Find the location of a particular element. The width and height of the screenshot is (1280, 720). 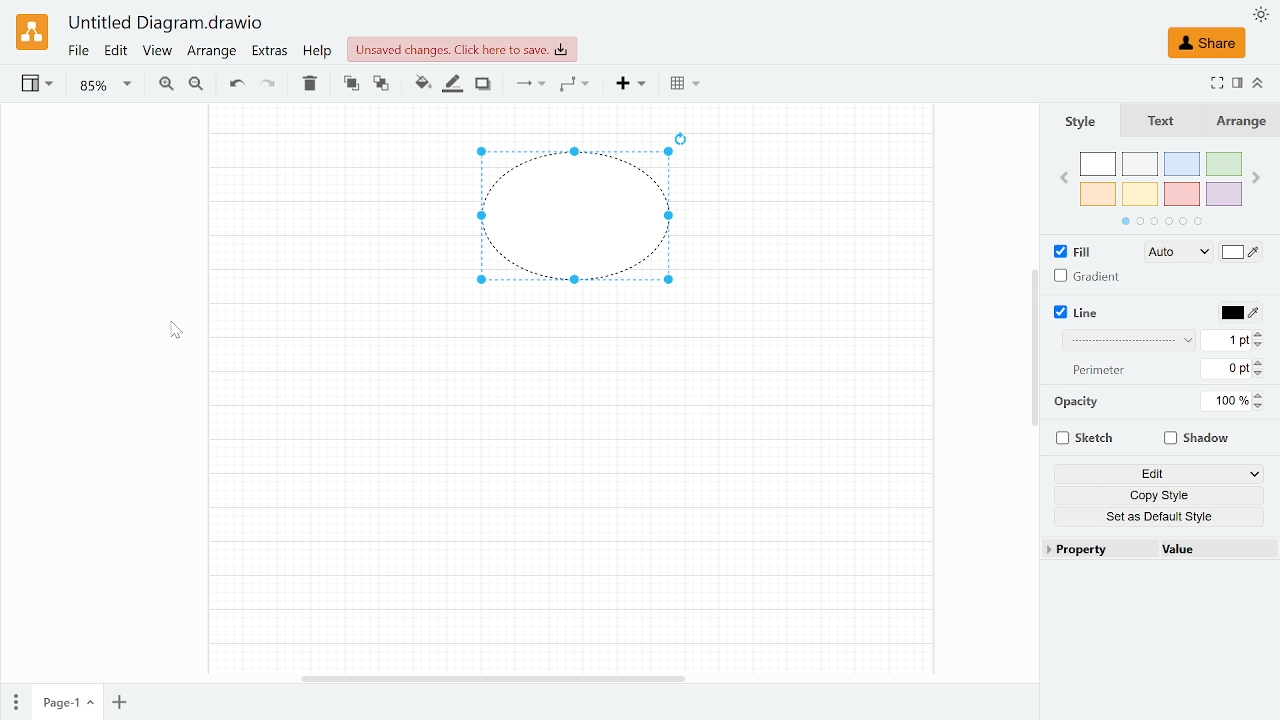

STyle is located at coordinates (1091, 121).